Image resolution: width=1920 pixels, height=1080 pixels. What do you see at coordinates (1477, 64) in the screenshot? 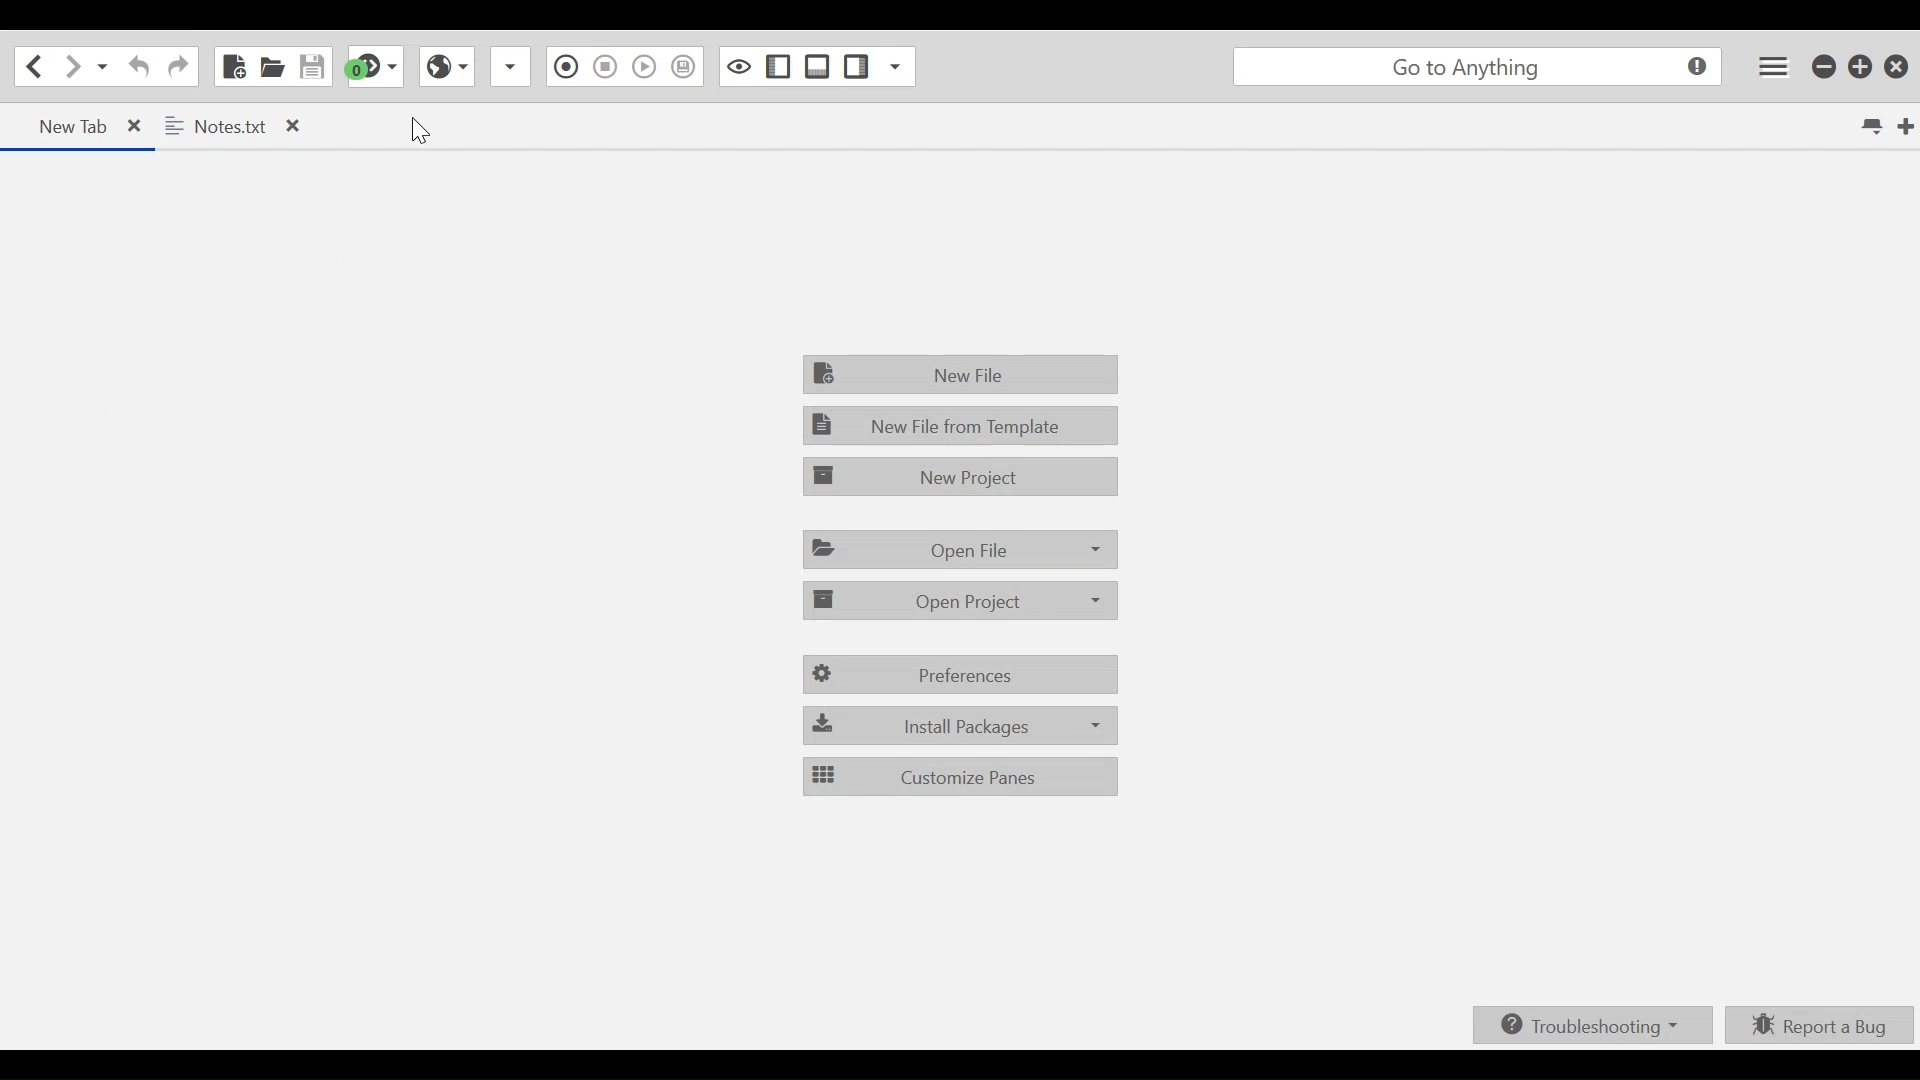
I see `Search ` at bounding box center [1477, 64].